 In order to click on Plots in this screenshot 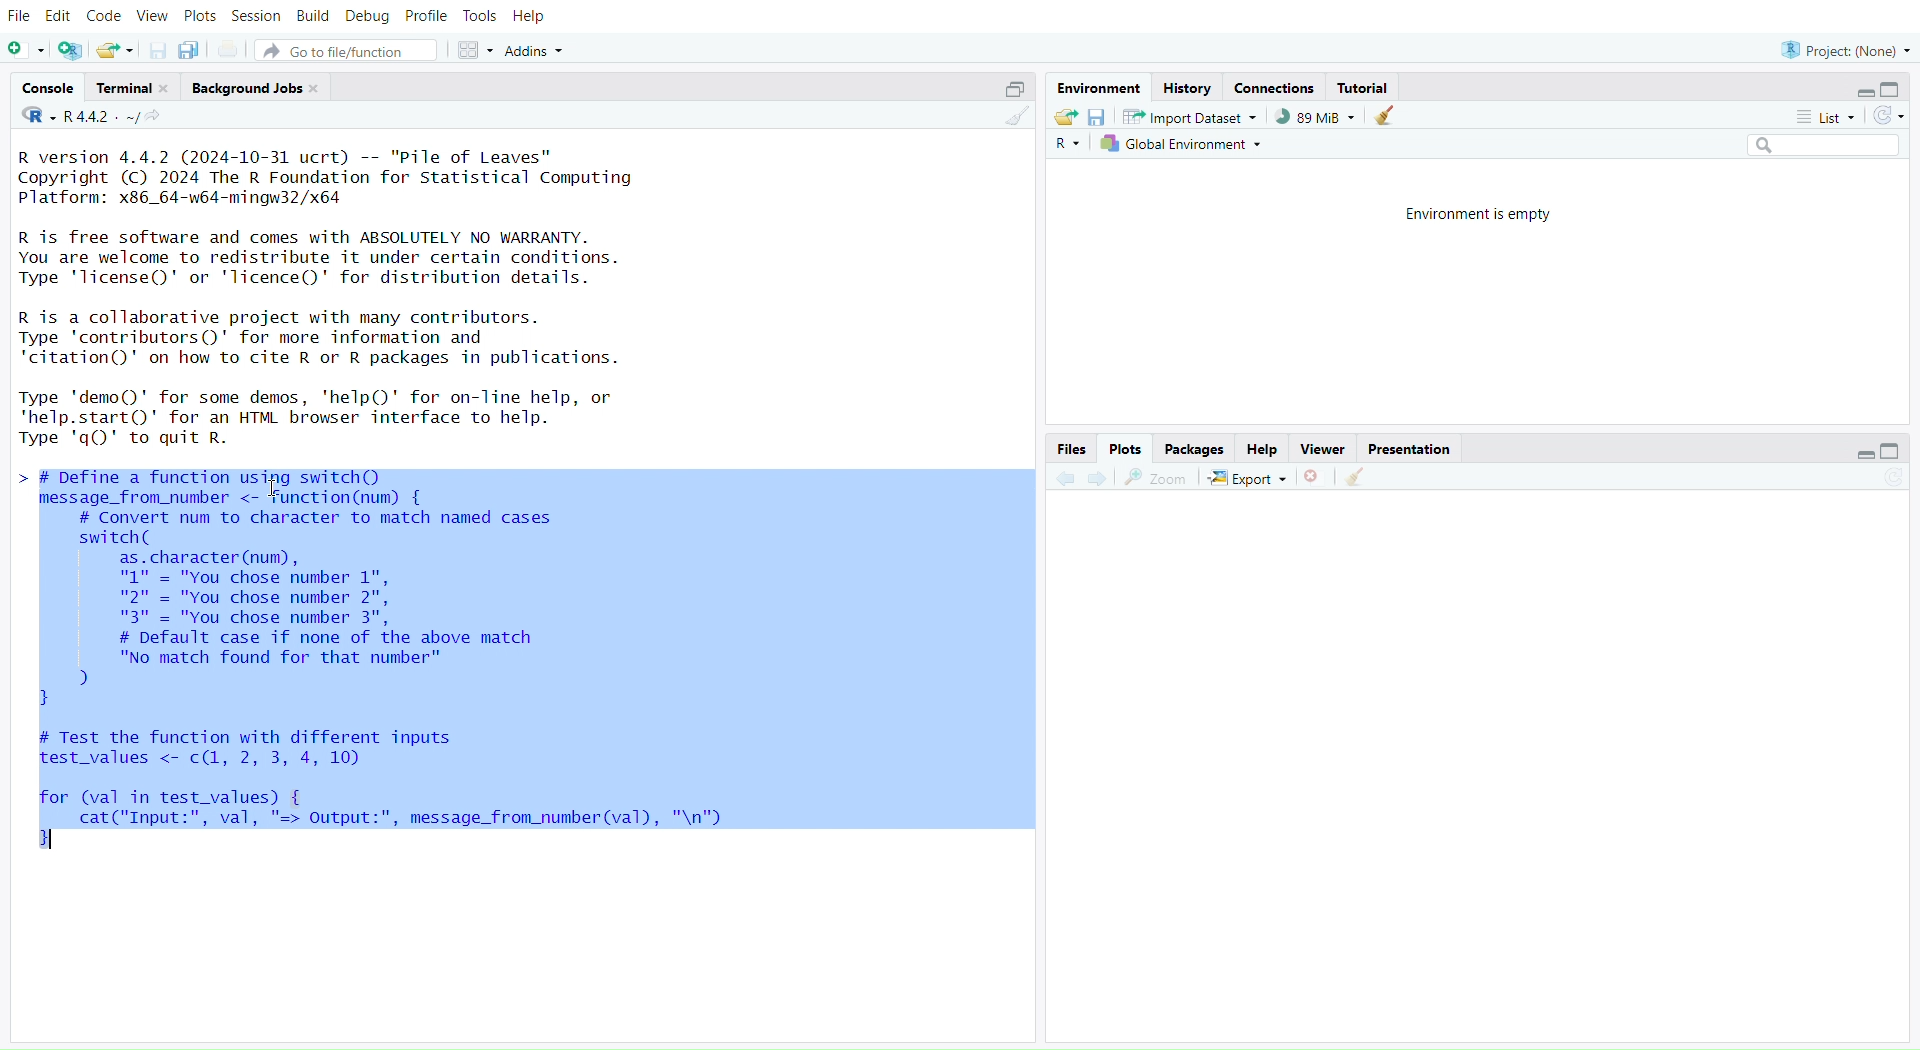, I will do `click(198, 16)`.